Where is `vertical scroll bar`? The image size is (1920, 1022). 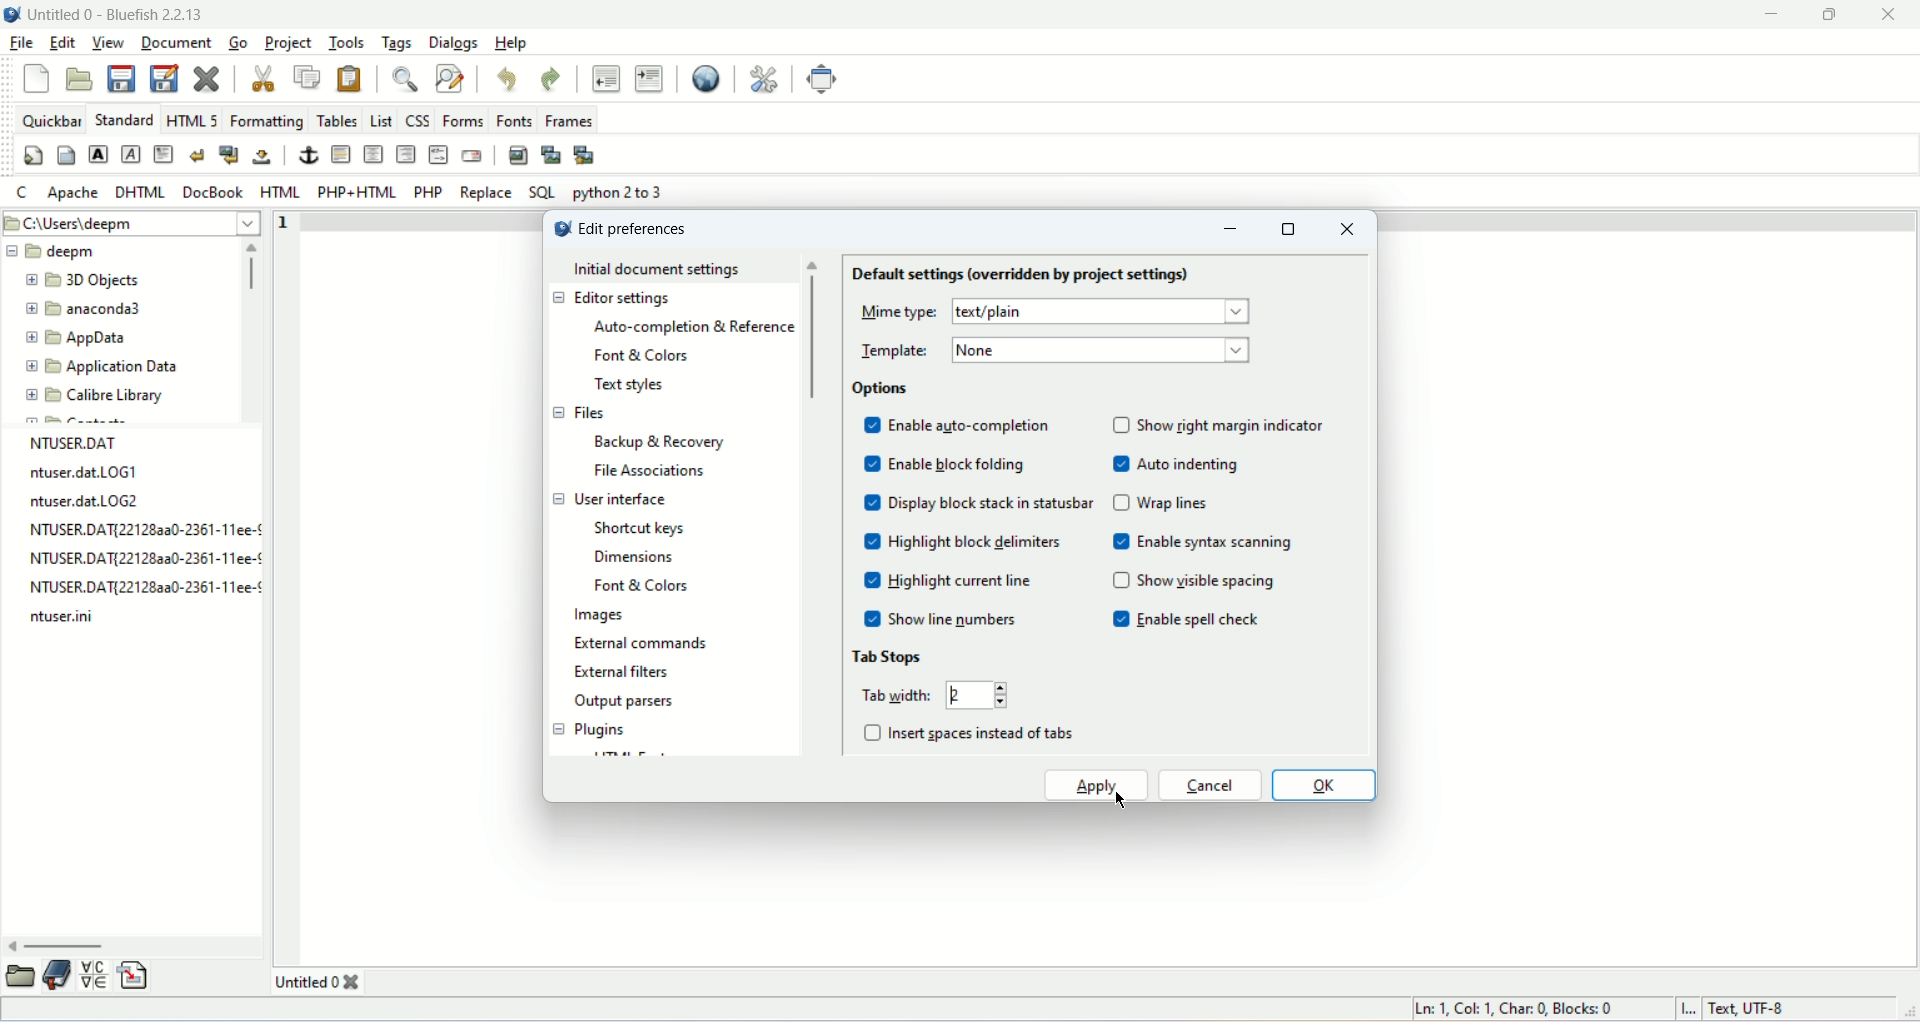
vertical scroll bar is located at coordinates (252, 267).